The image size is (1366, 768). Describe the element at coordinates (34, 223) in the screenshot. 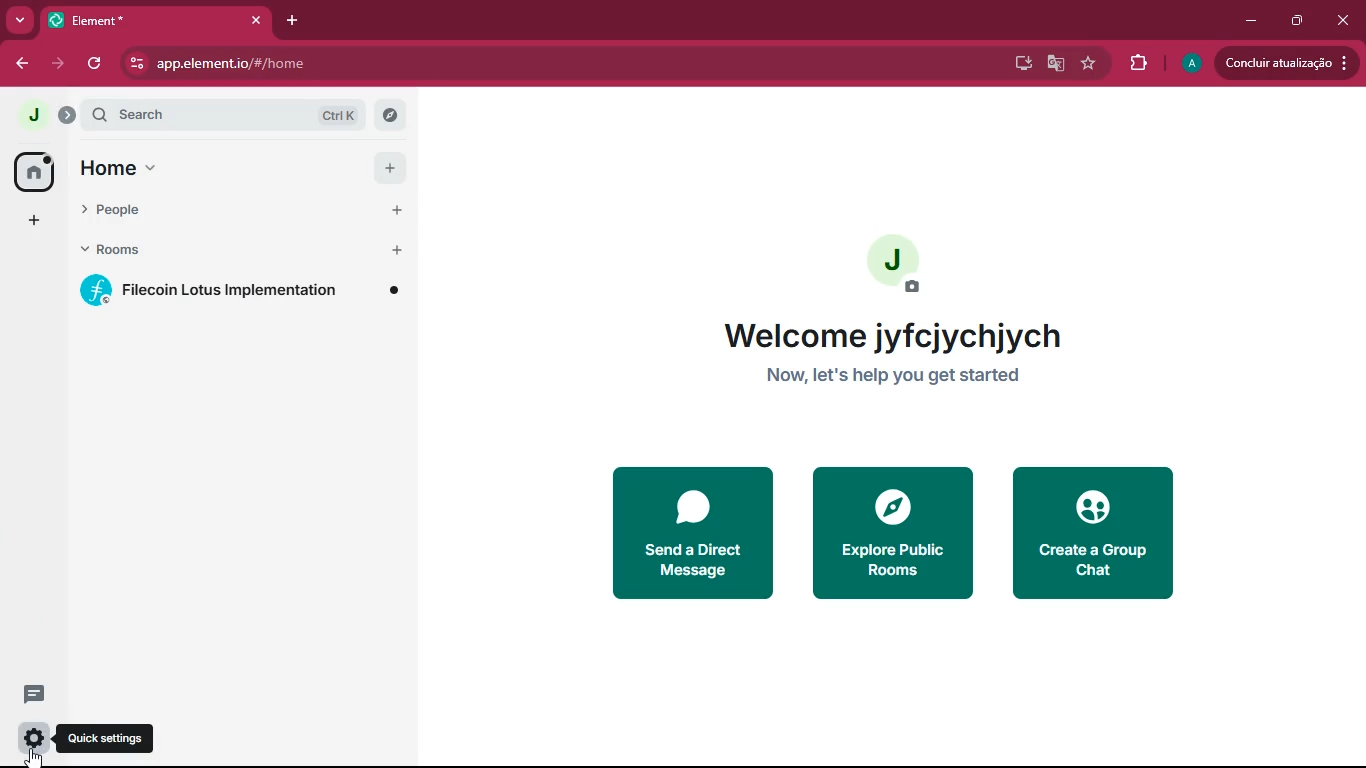

I see `add` at that location.